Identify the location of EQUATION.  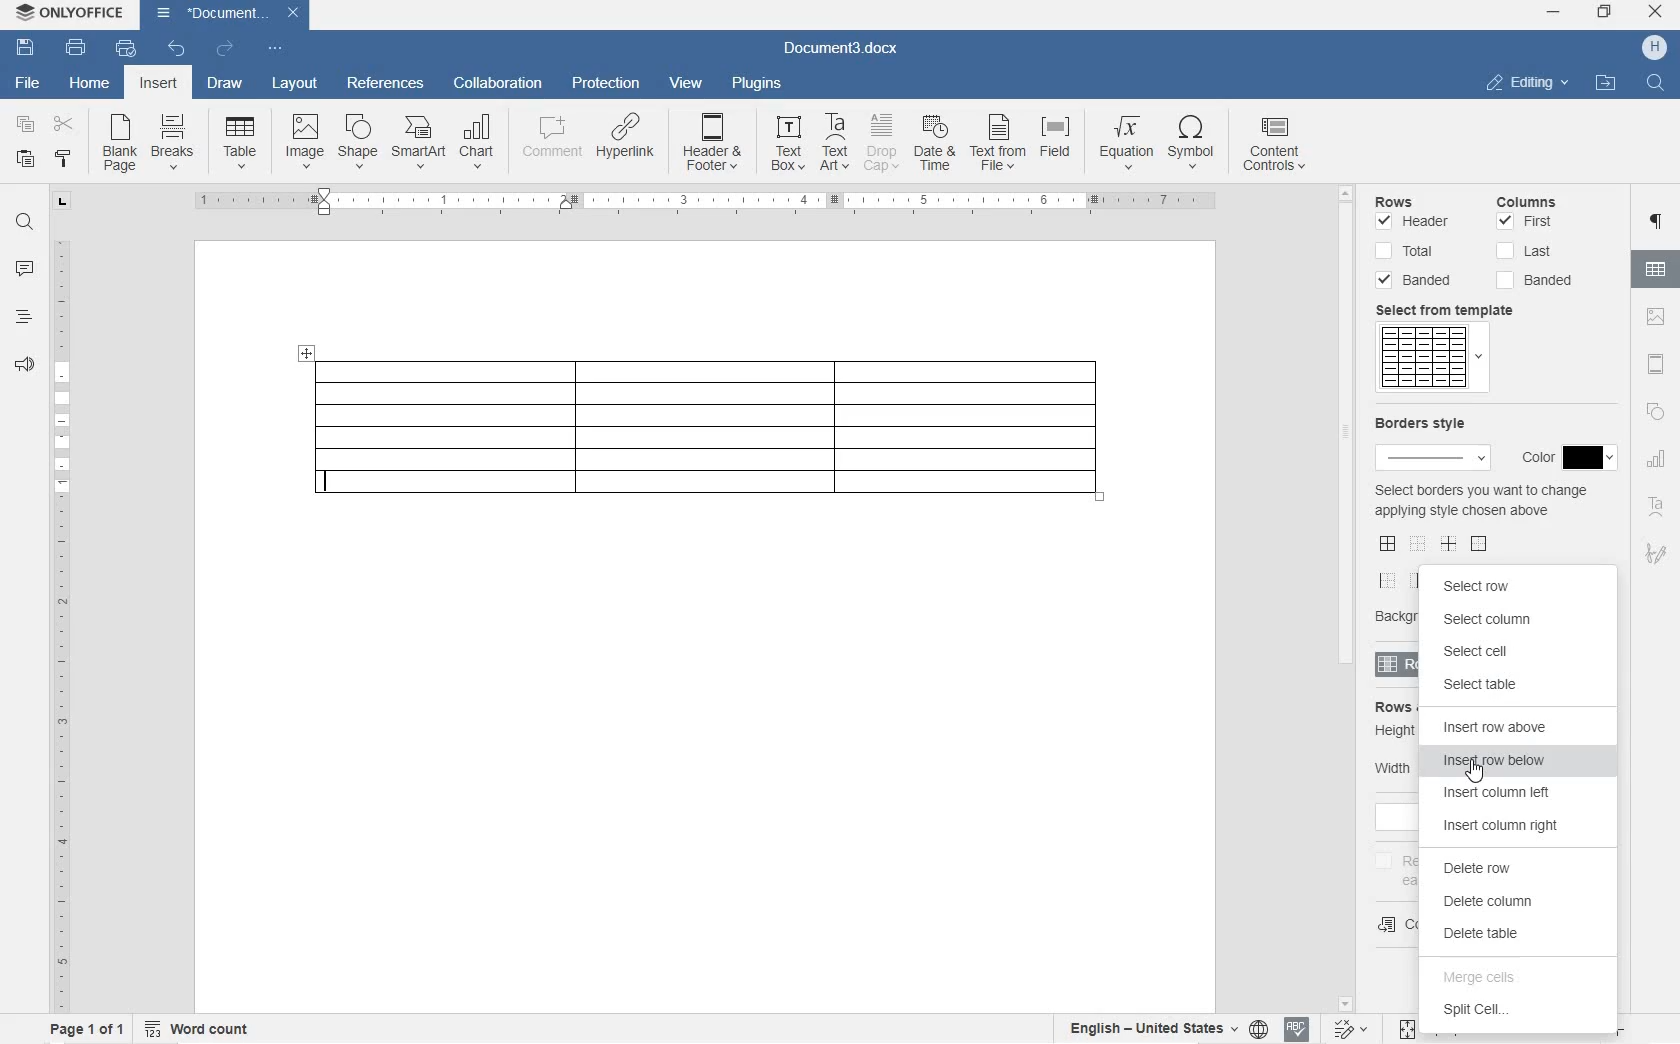
(1126, 146).